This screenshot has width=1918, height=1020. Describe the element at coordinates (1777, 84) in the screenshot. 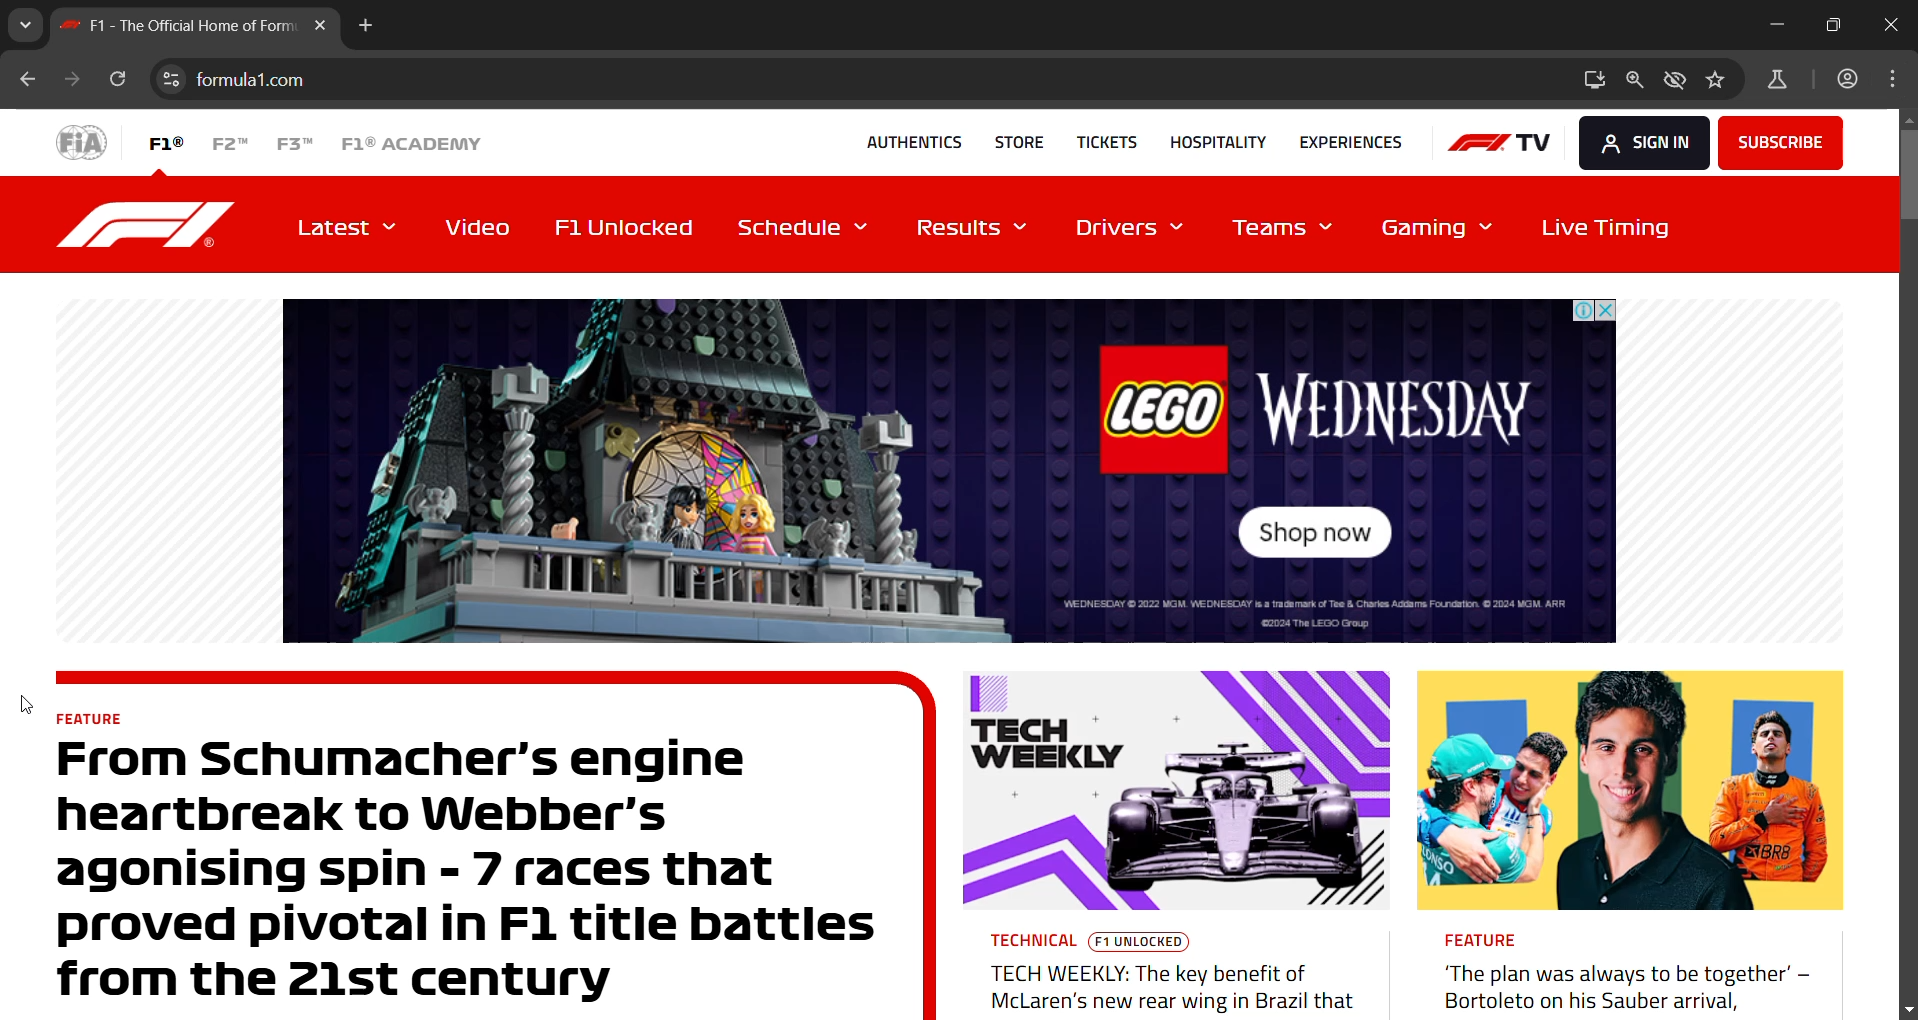

I see `chrome labs` at that location.